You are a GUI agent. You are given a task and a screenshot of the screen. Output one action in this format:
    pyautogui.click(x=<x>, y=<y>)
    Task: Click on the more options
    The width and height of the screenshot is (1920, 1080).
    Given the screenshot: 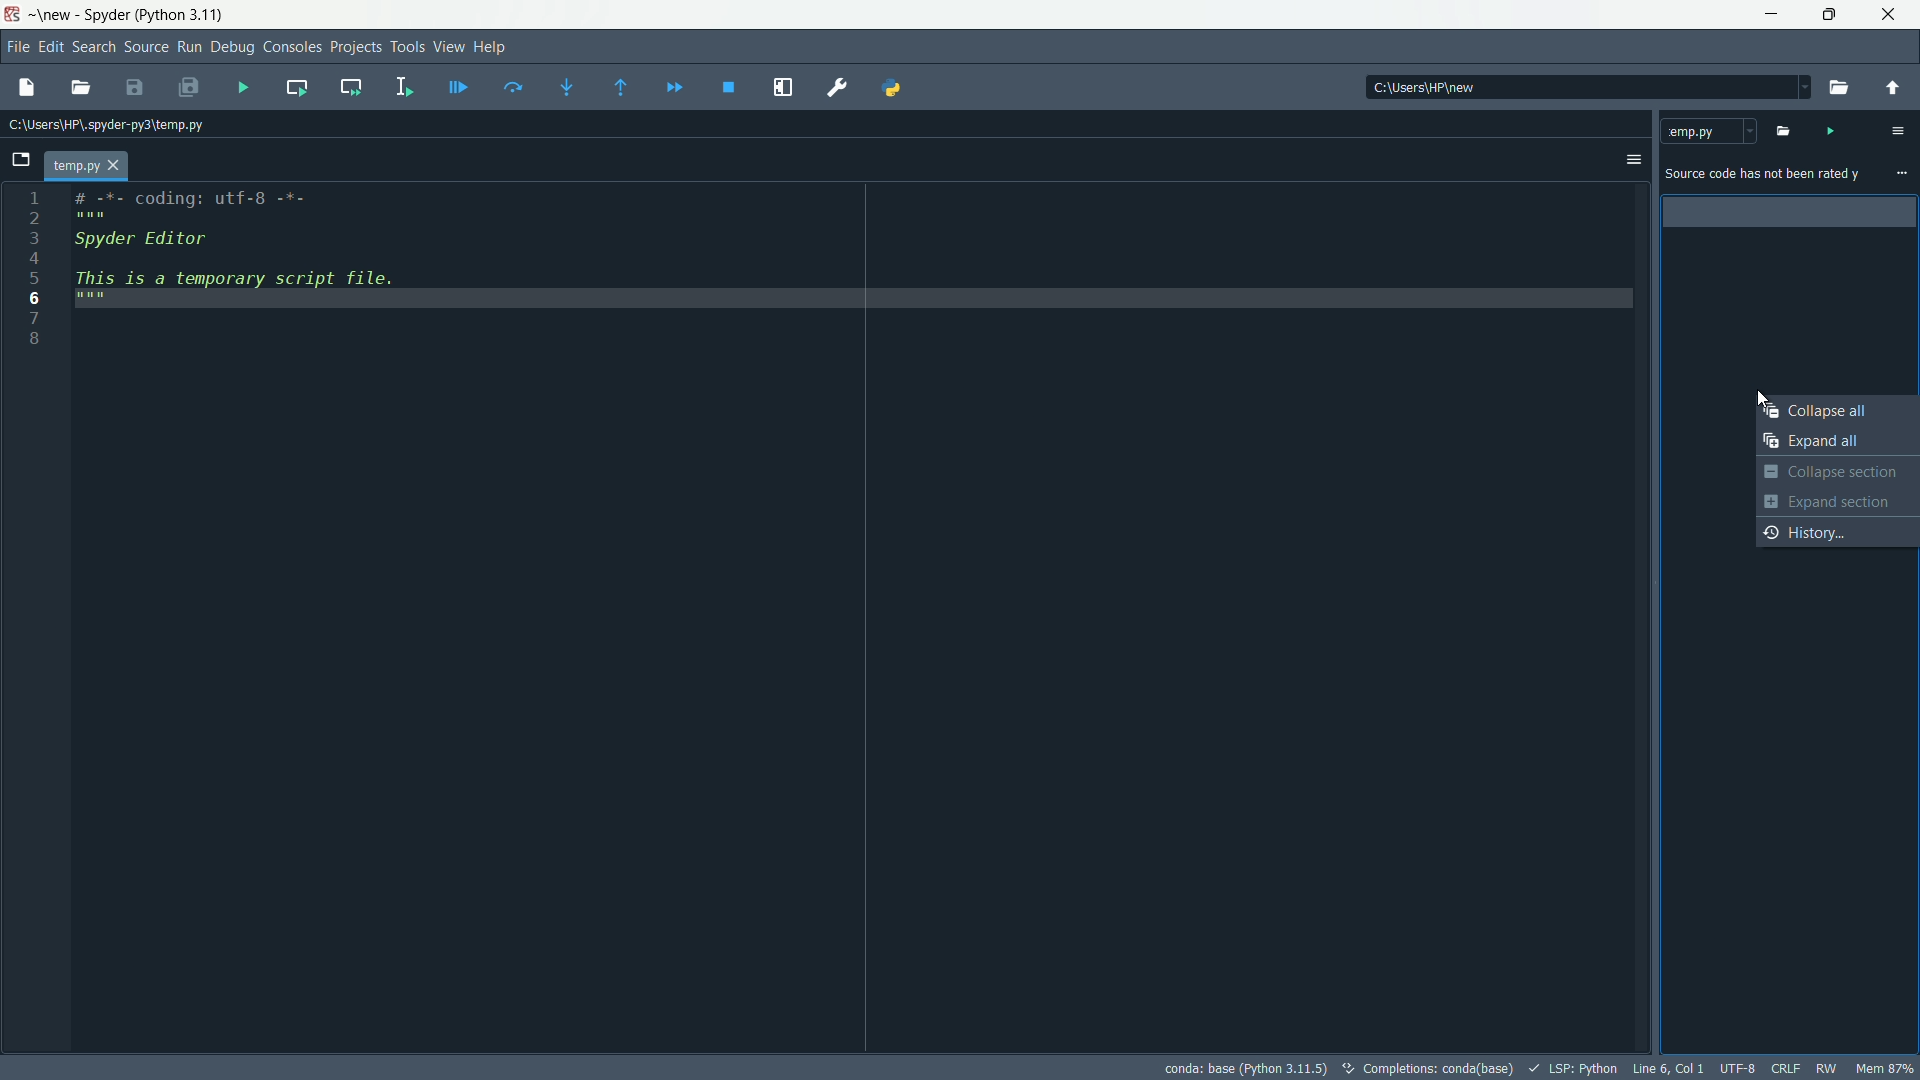 What is the action you would take?
    pyautogui.click(x=1902, y=174)
    